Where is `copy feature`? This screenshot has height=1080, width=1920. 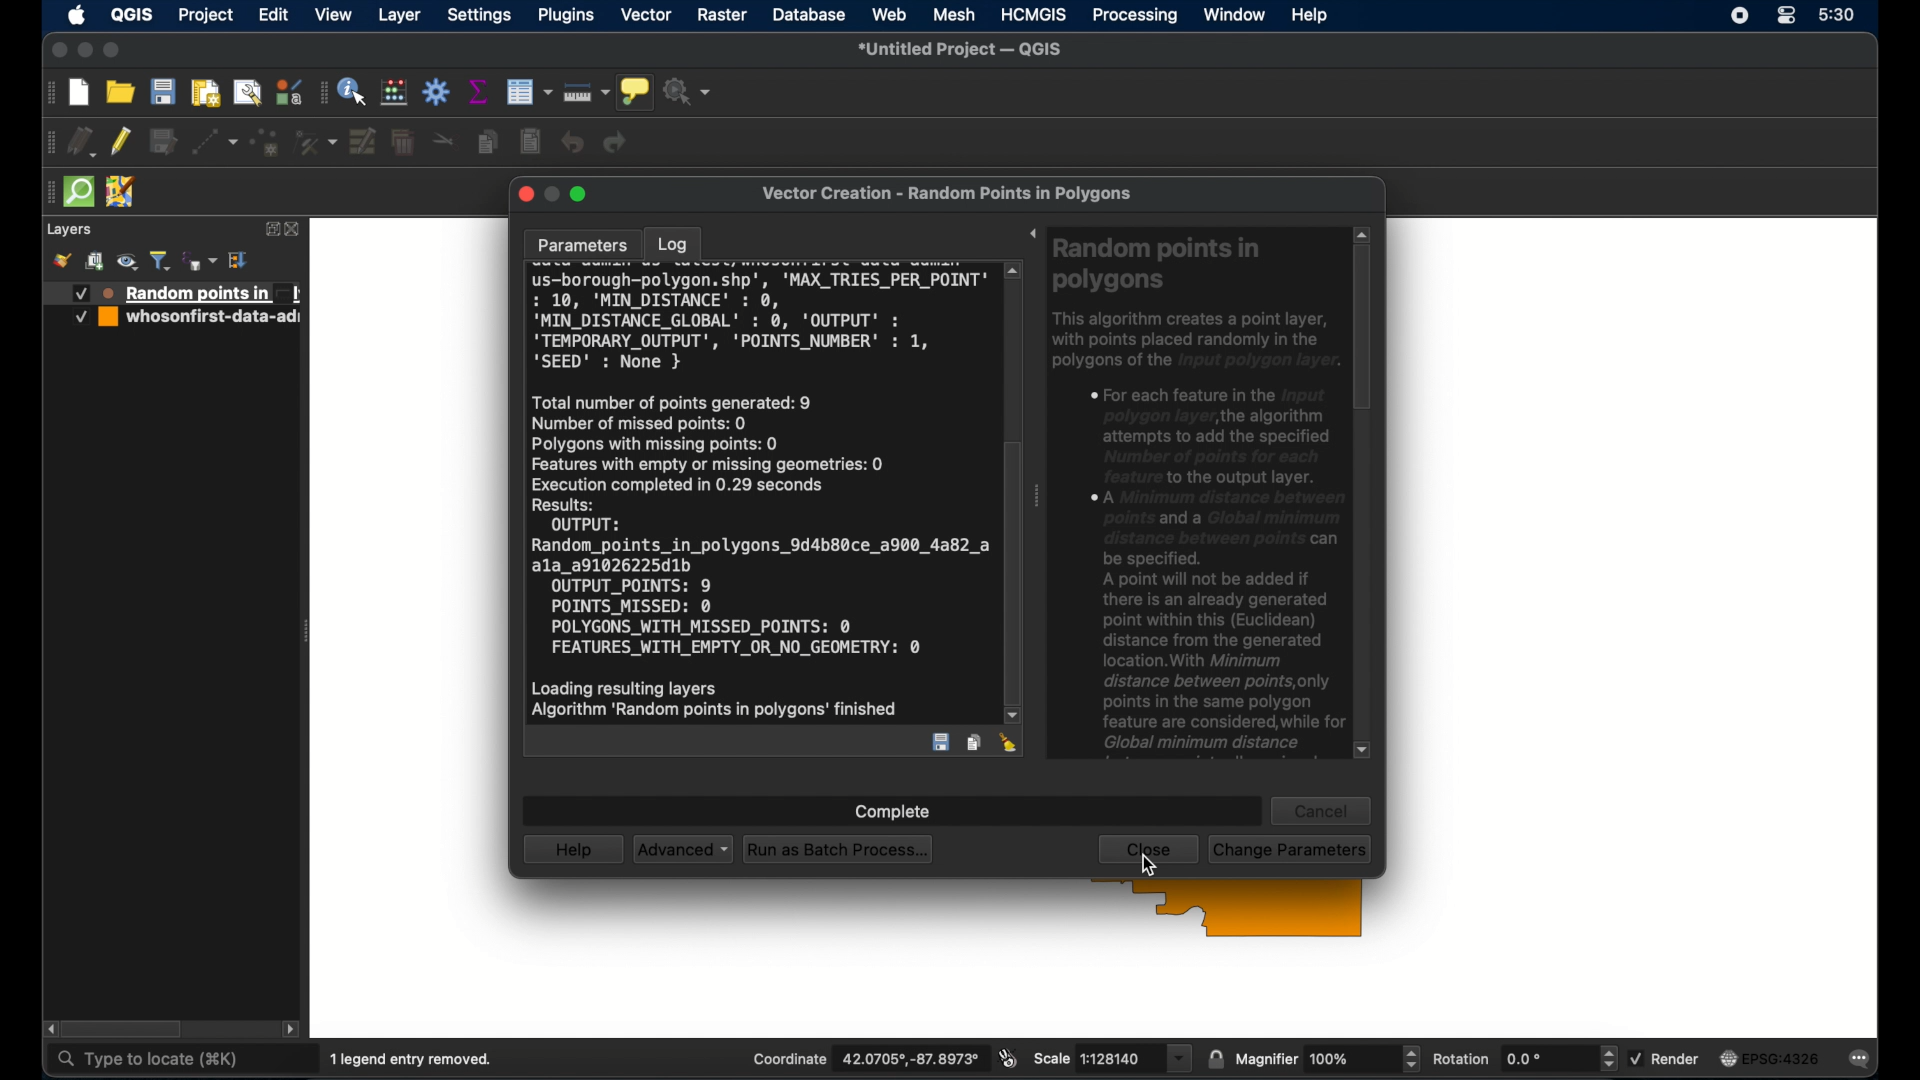
copy feature is located at coordinates (488, 142).